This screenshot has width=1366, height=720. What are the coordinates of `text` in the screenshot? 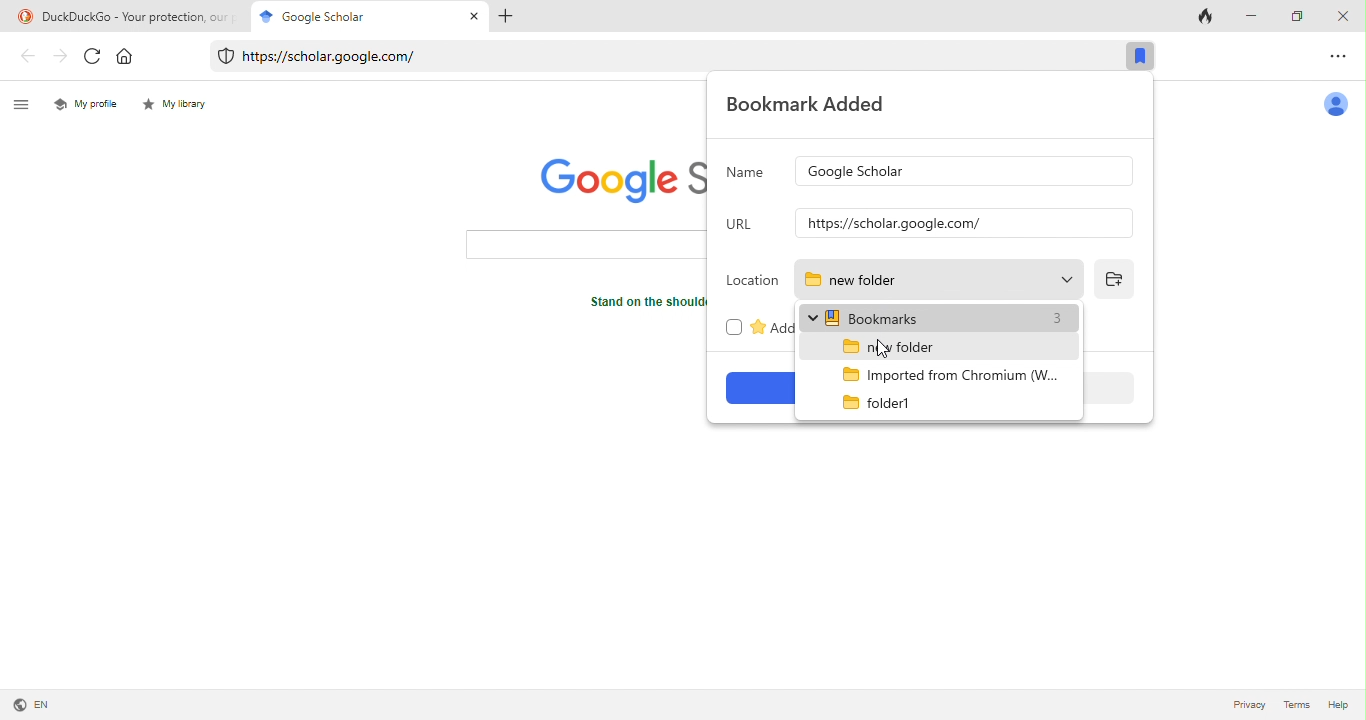 It's located at (638, 307).